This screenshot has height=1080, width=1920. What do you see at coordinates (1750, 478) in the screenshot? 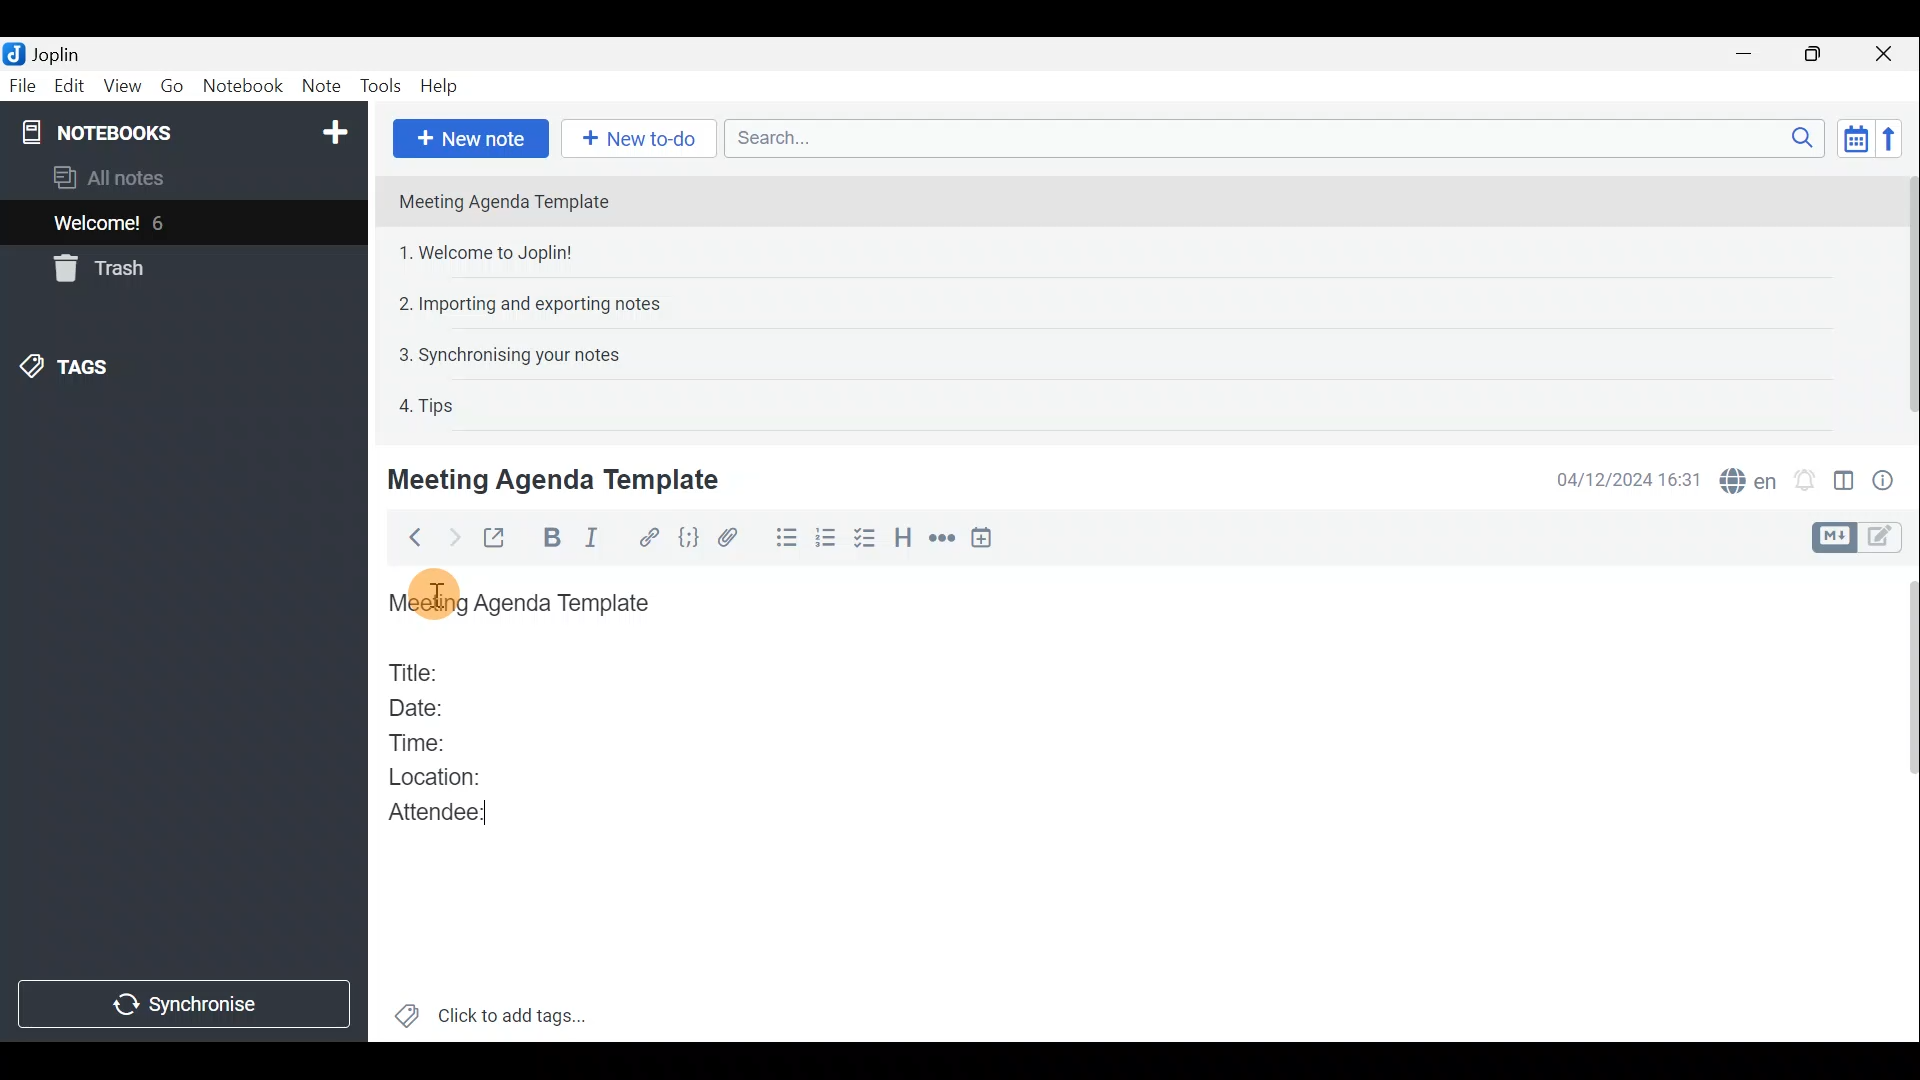
I see `Spell checker` at bounding box center [1750, 478].